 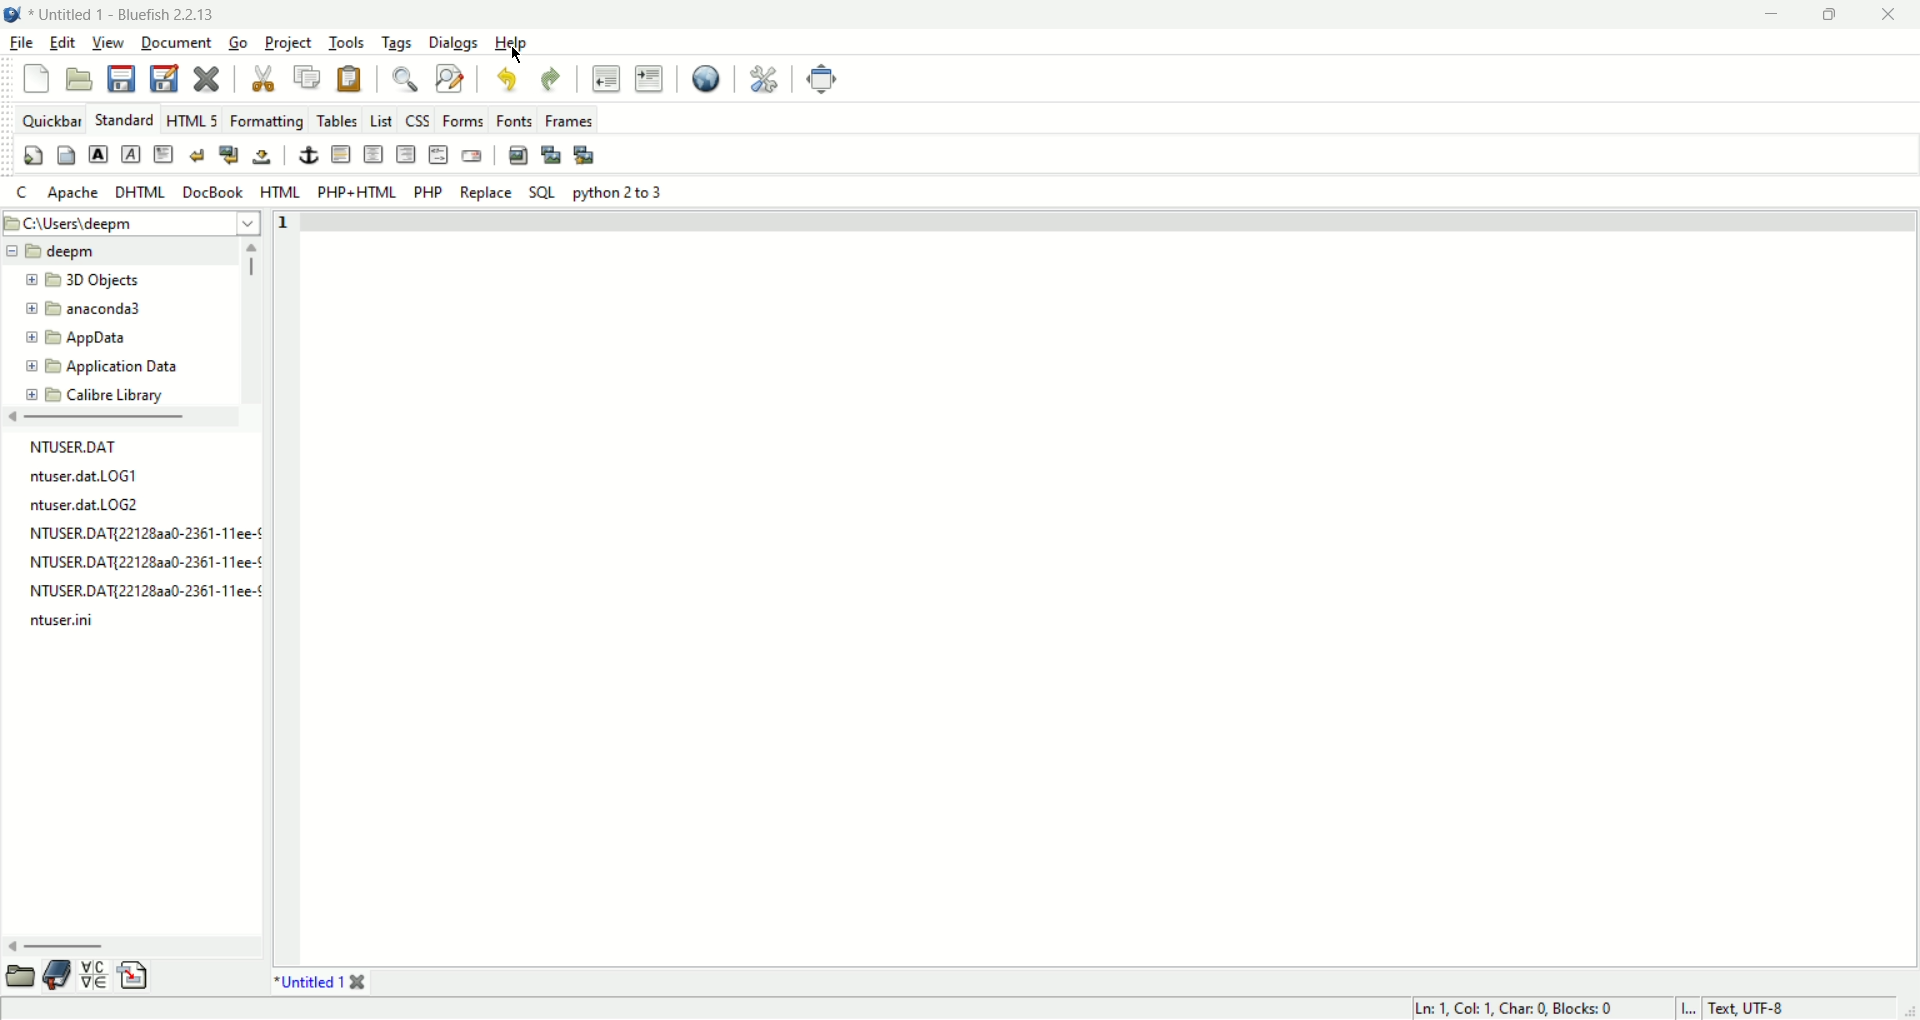 What do you see at coordinates (303, 982) in the screenshot?
I see `document tab` at bounding box center [303, 982].